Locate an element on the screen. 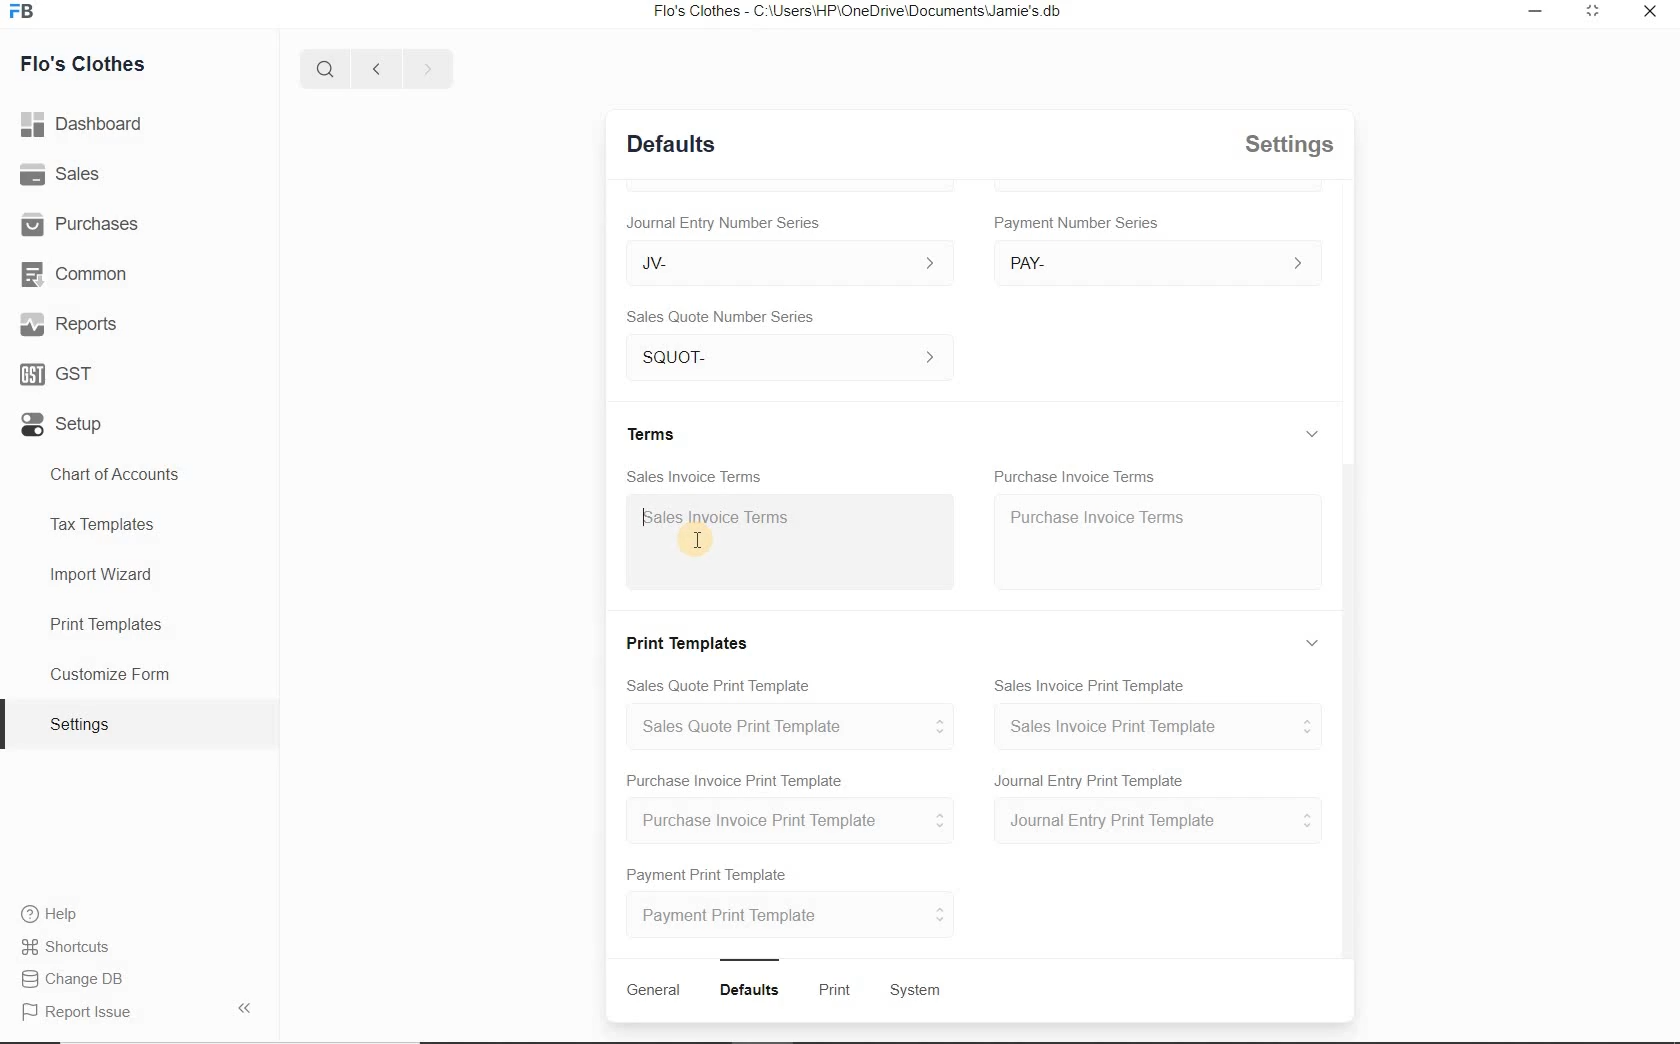 Image resolution: width=1680 pixels, height=1044 pixels. Expand is located at coordinates (1316, 642).